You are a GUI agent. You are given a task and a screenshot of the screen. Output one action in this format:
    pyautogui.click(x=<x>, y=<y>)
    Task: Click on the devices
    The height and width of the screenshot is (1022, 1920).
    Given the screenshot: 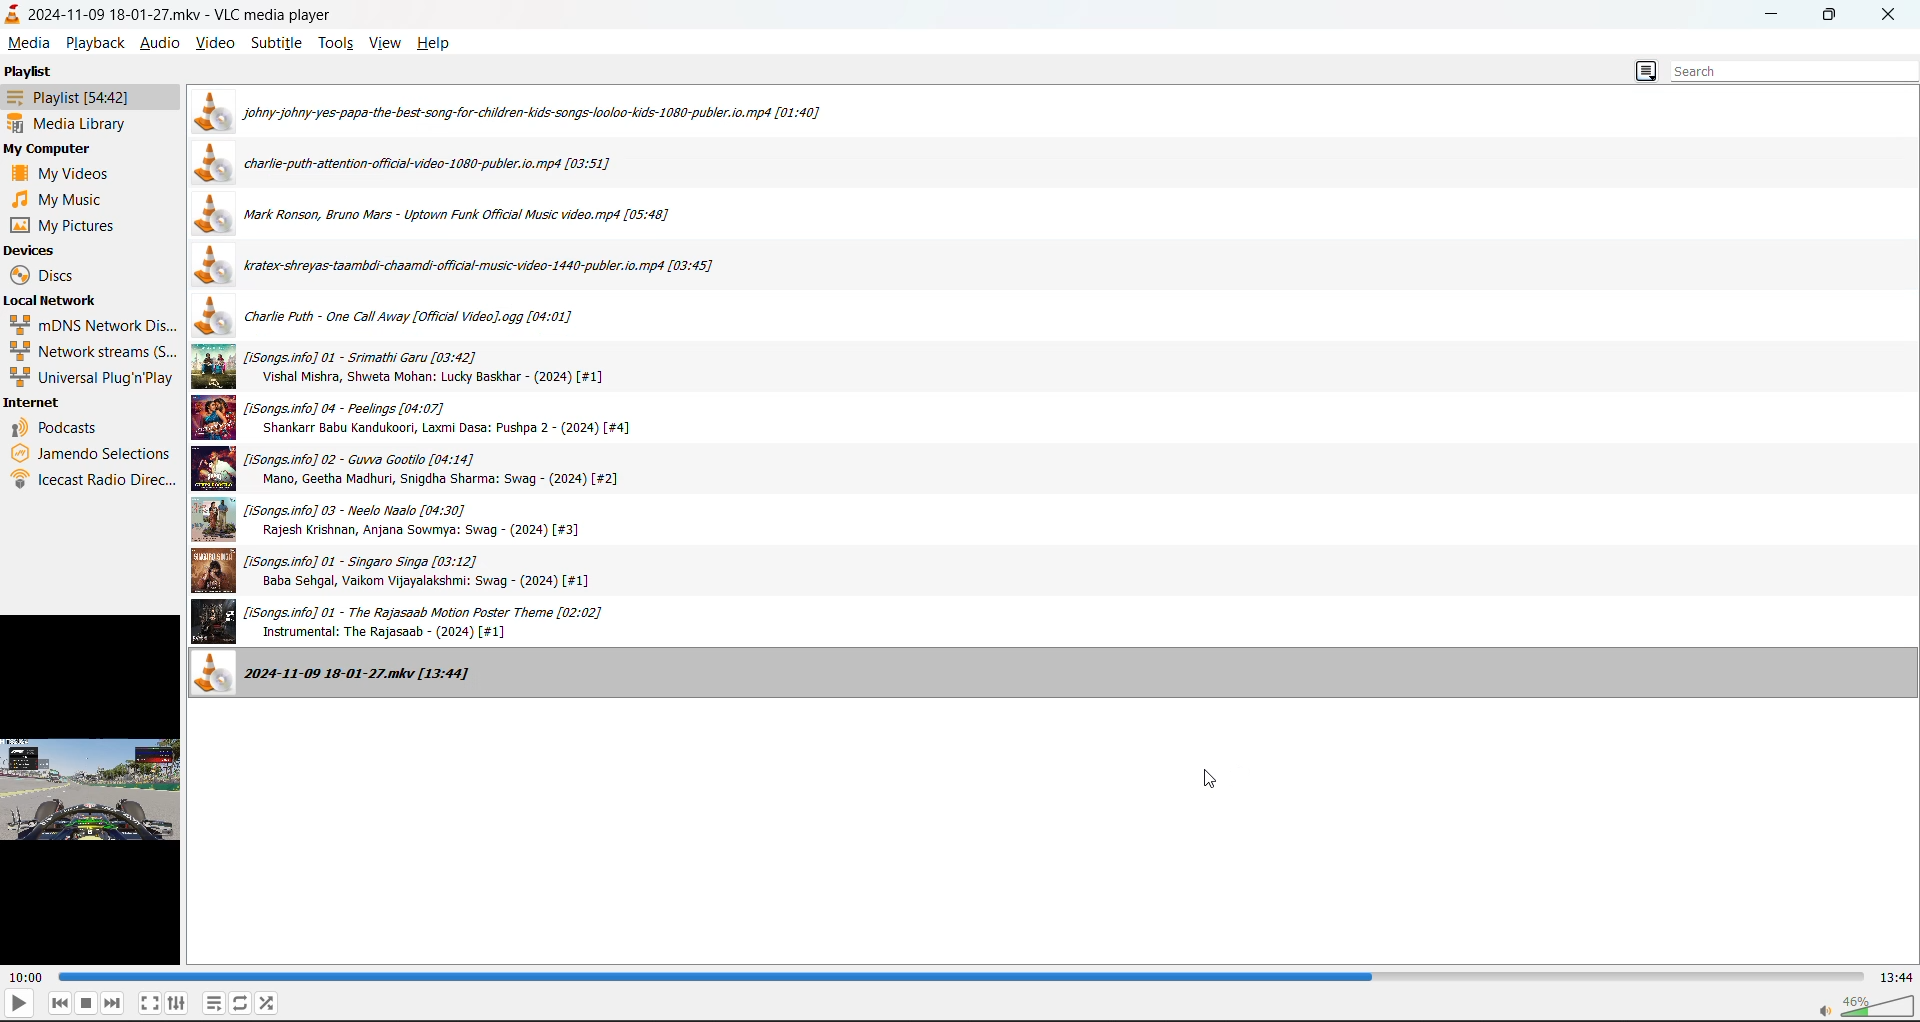 What is the action you would take?
    pyautogui.click(x=35, y=250)
    